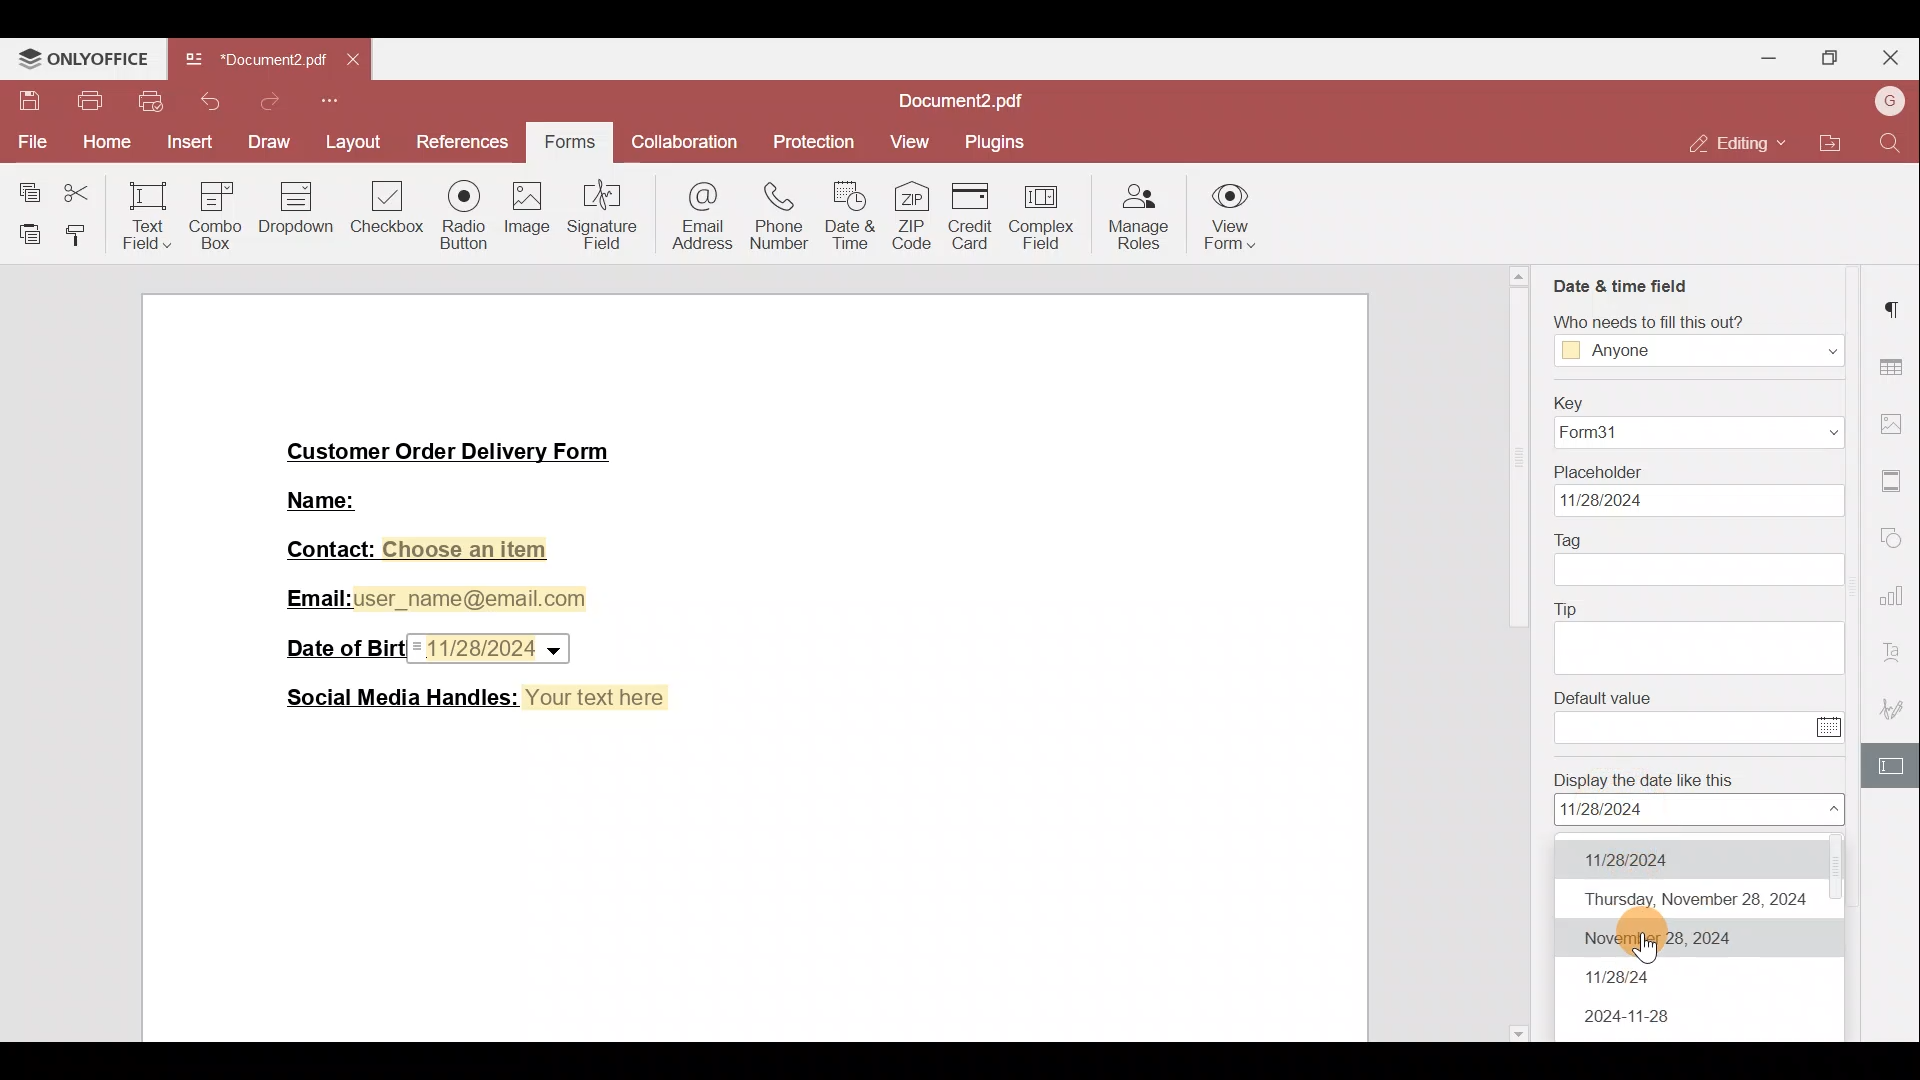 This screenshot has width=1920, height=1080. I want to click on Placeholder, so click(1599, 472).